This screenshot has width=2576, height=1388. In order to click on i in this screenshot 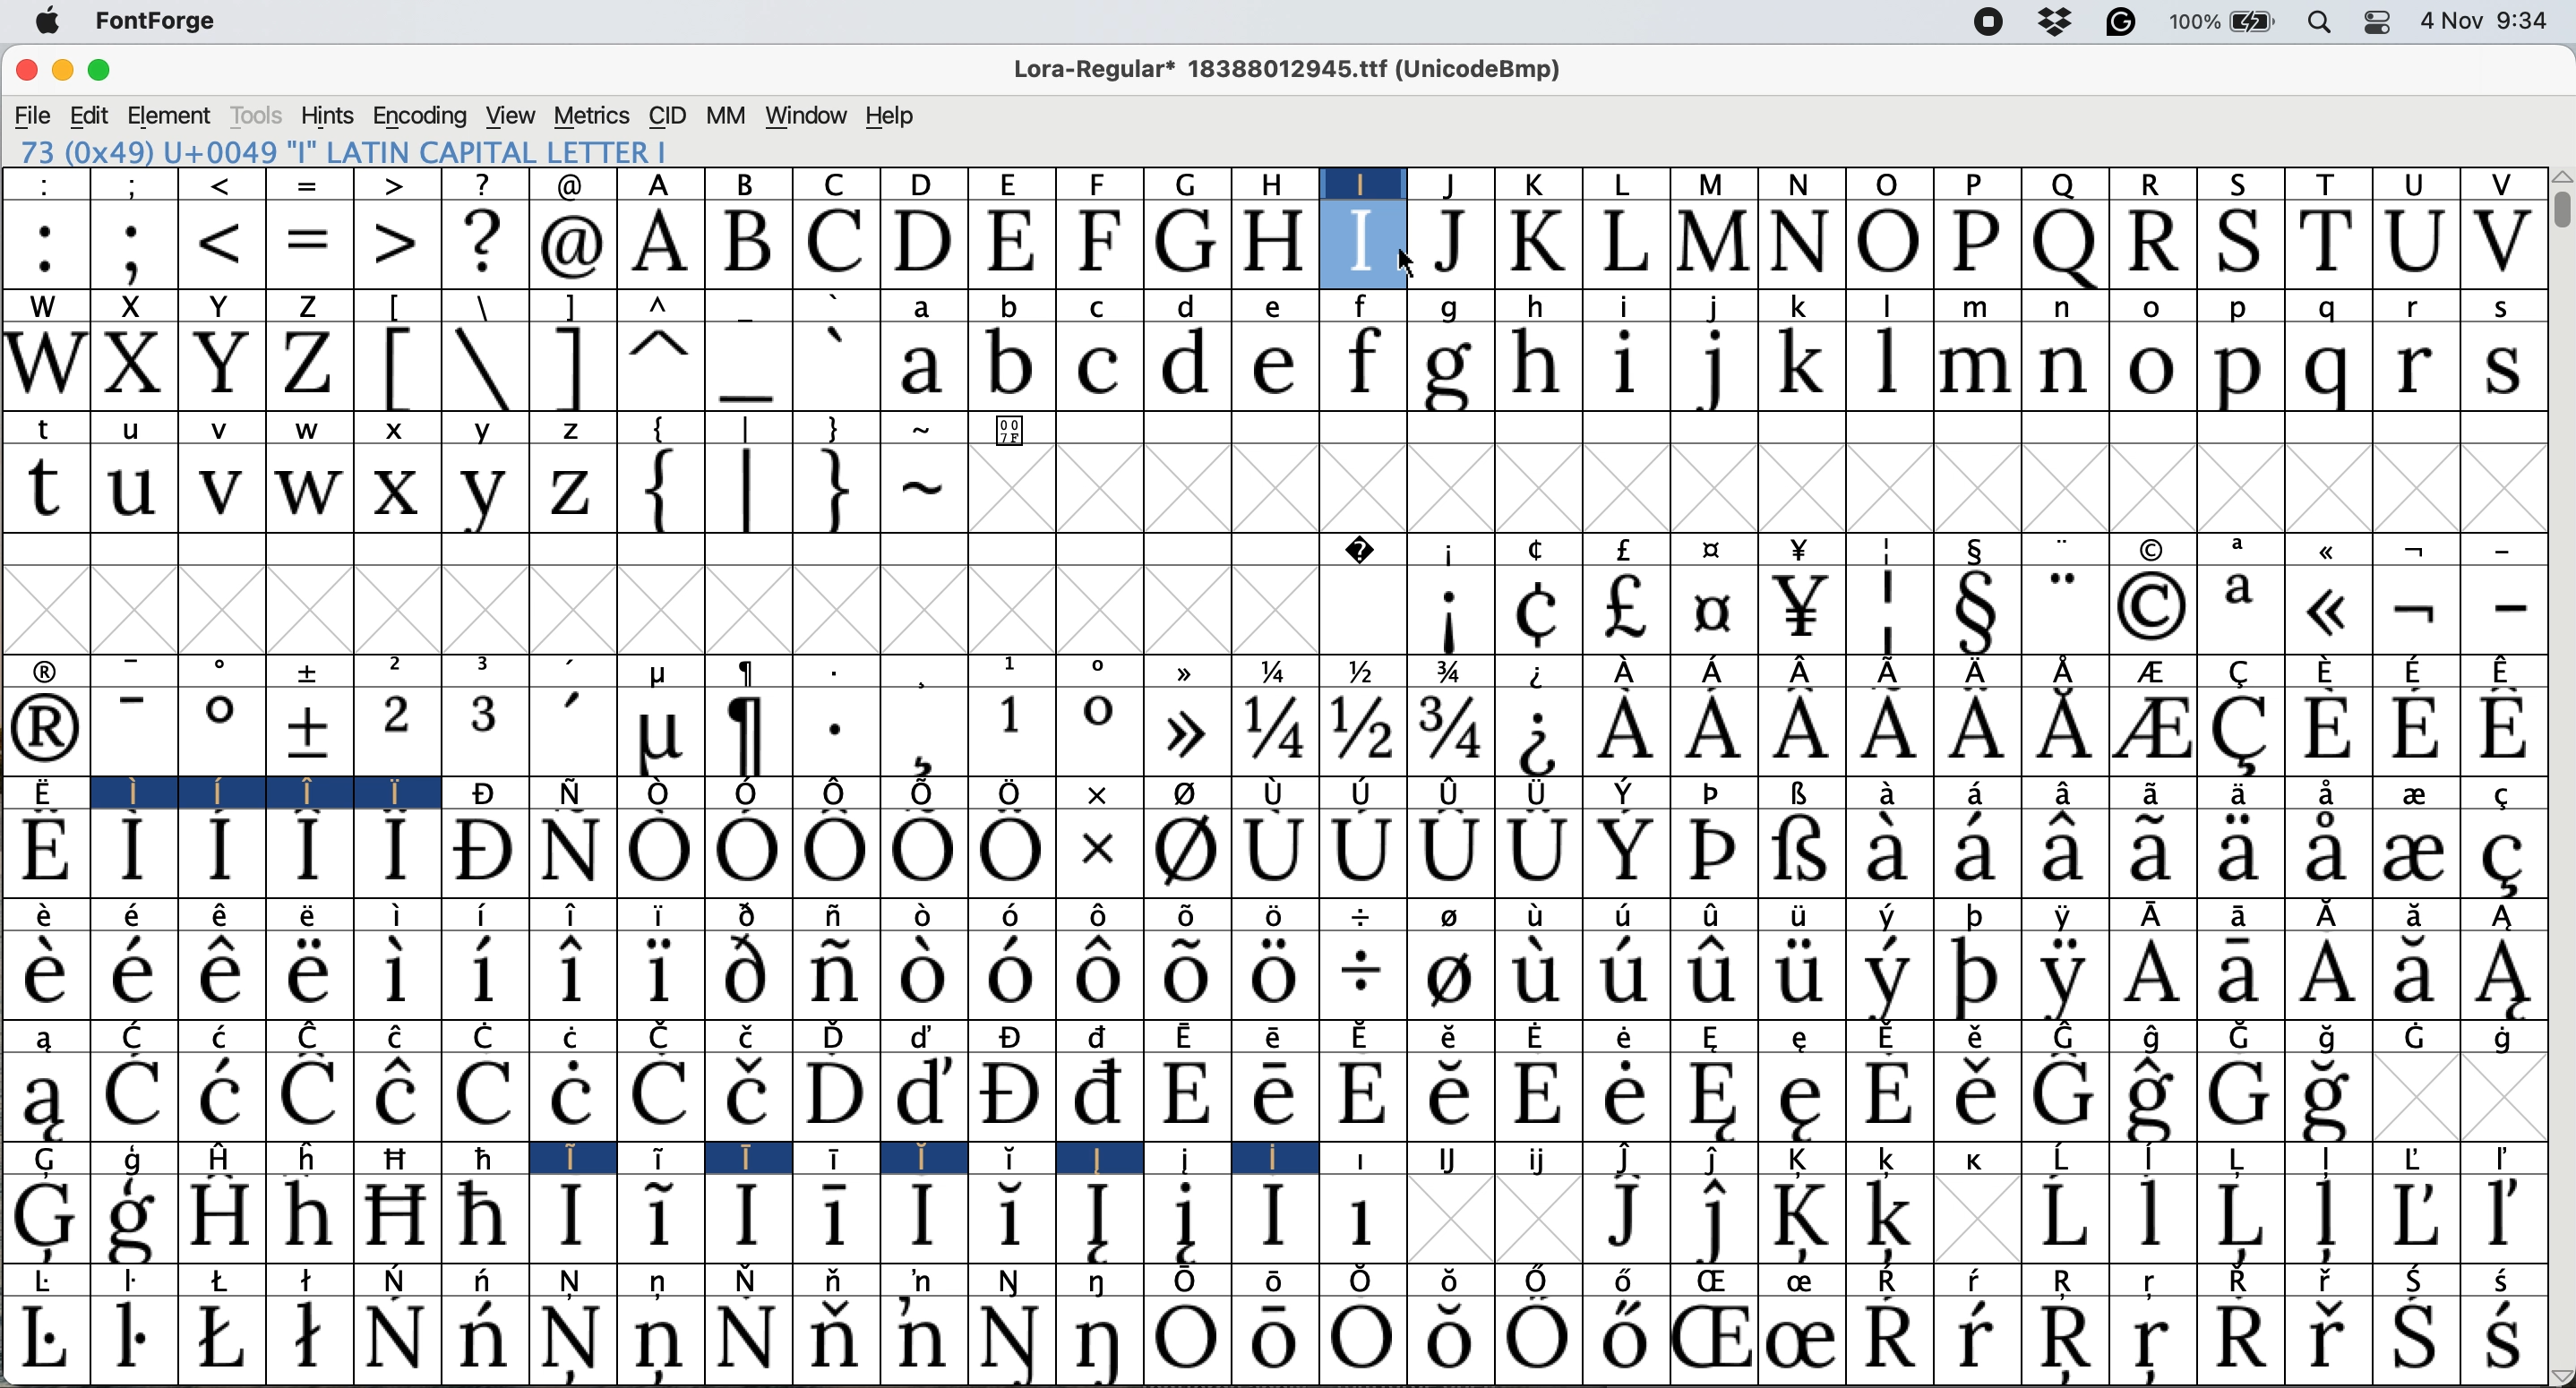, I will do `click(1628, 367)`.